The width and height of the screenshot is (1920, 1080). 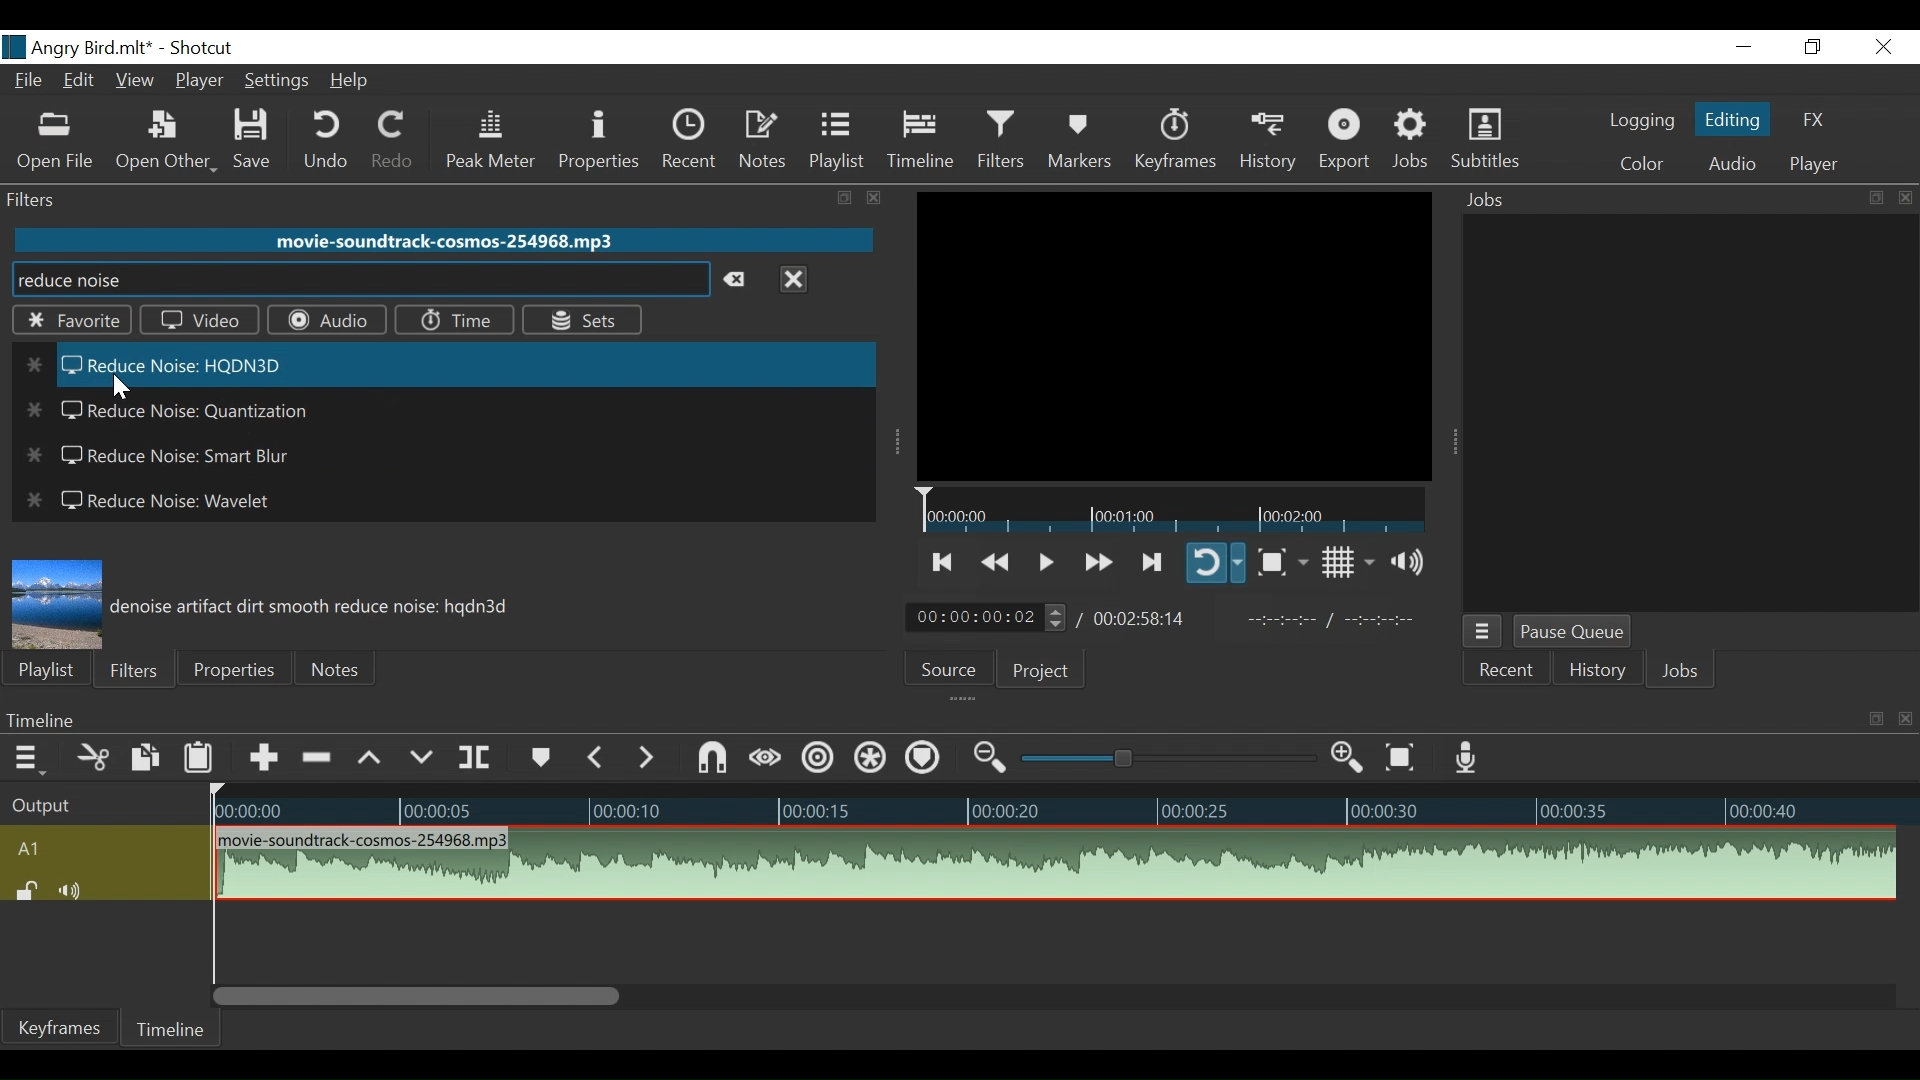 I want to click on Jobs, so click(x=1414, y=142).